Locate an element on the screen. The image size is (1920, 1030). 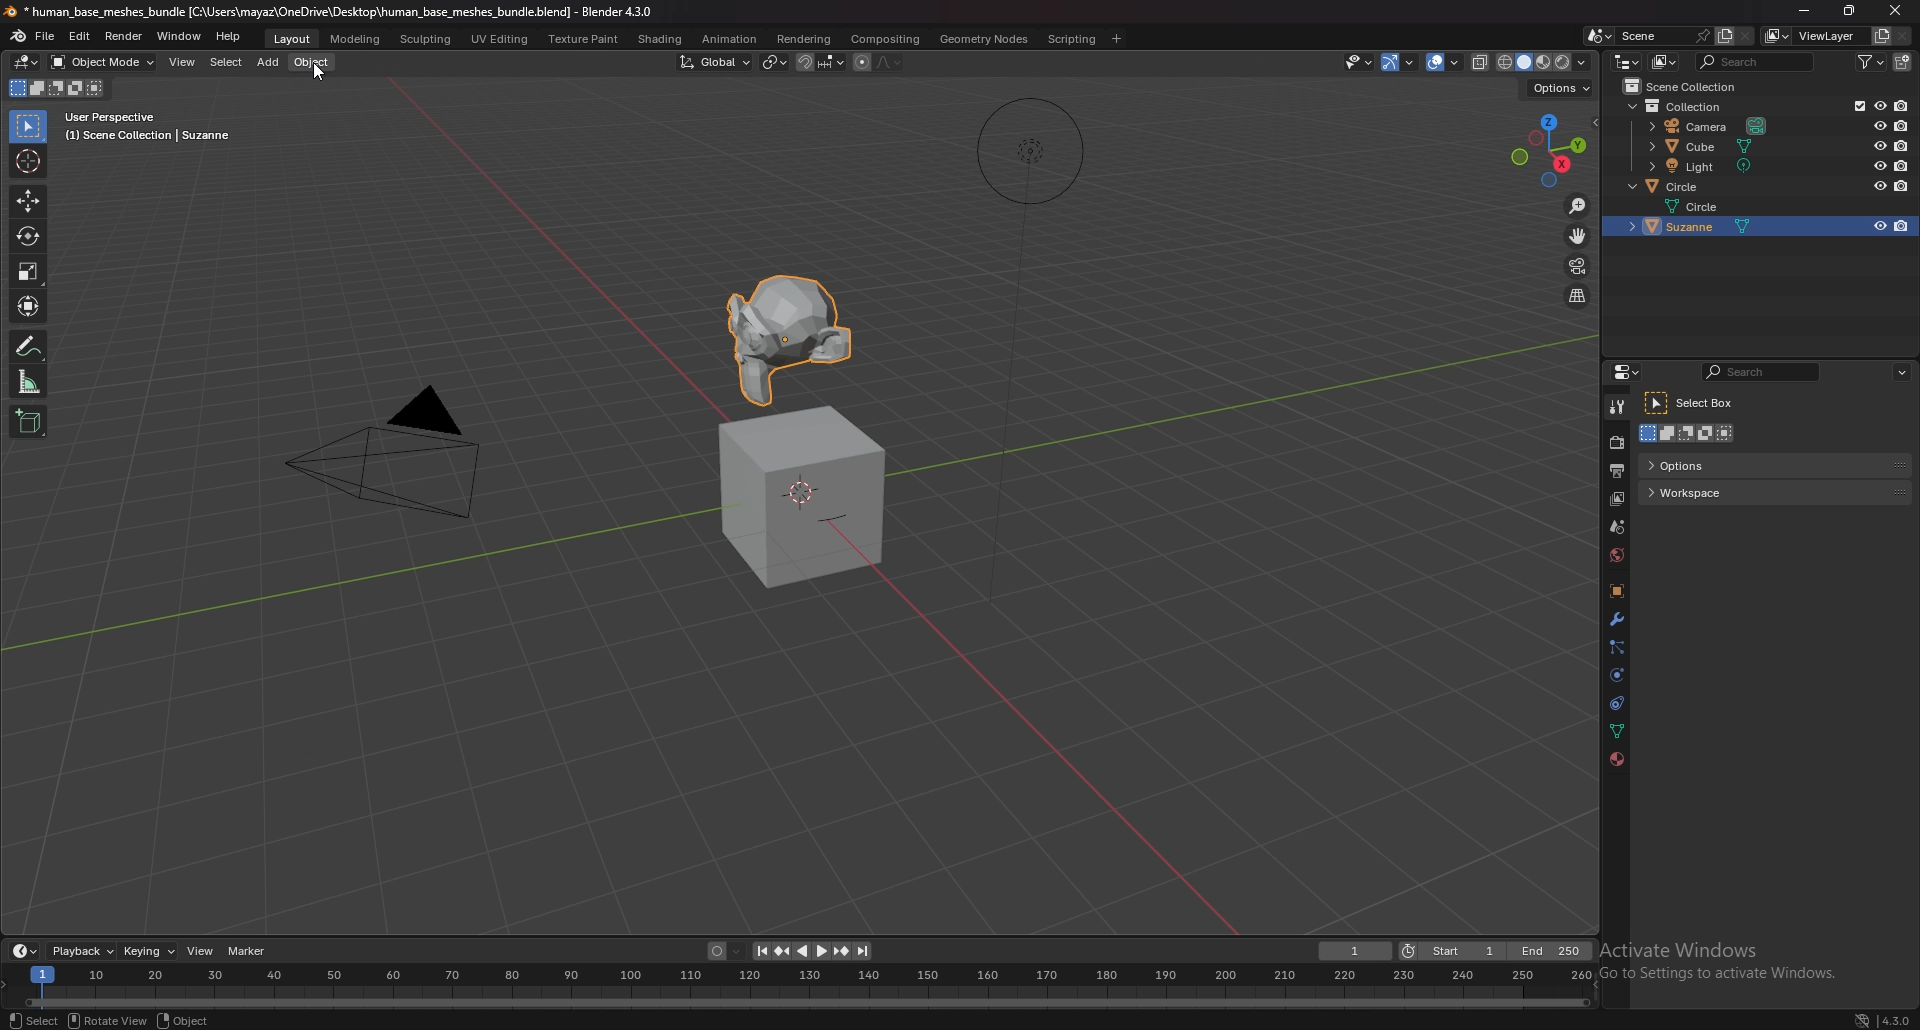
hide in viewport is located at coordinates (1878, 126).